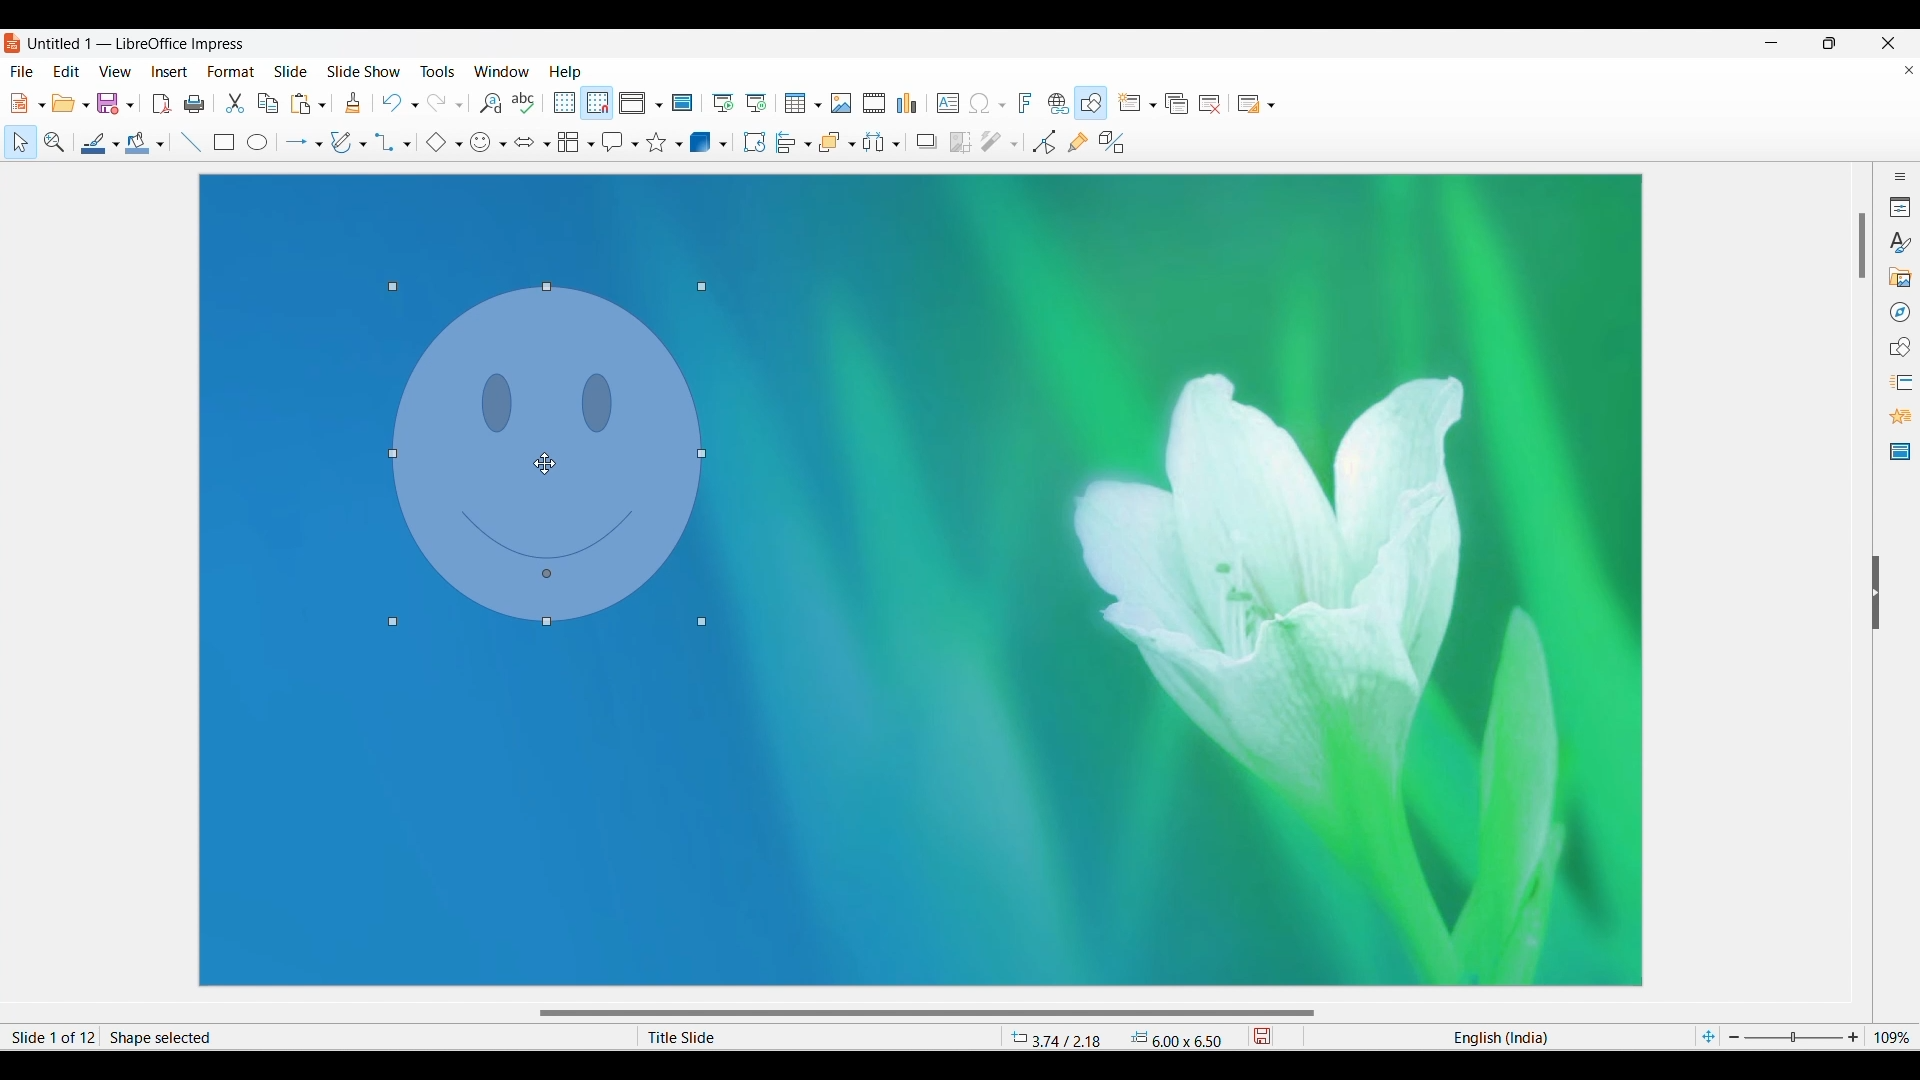  Describe the element at coordinates (130, 105) in the screenshot. I see `Save options` at that location.